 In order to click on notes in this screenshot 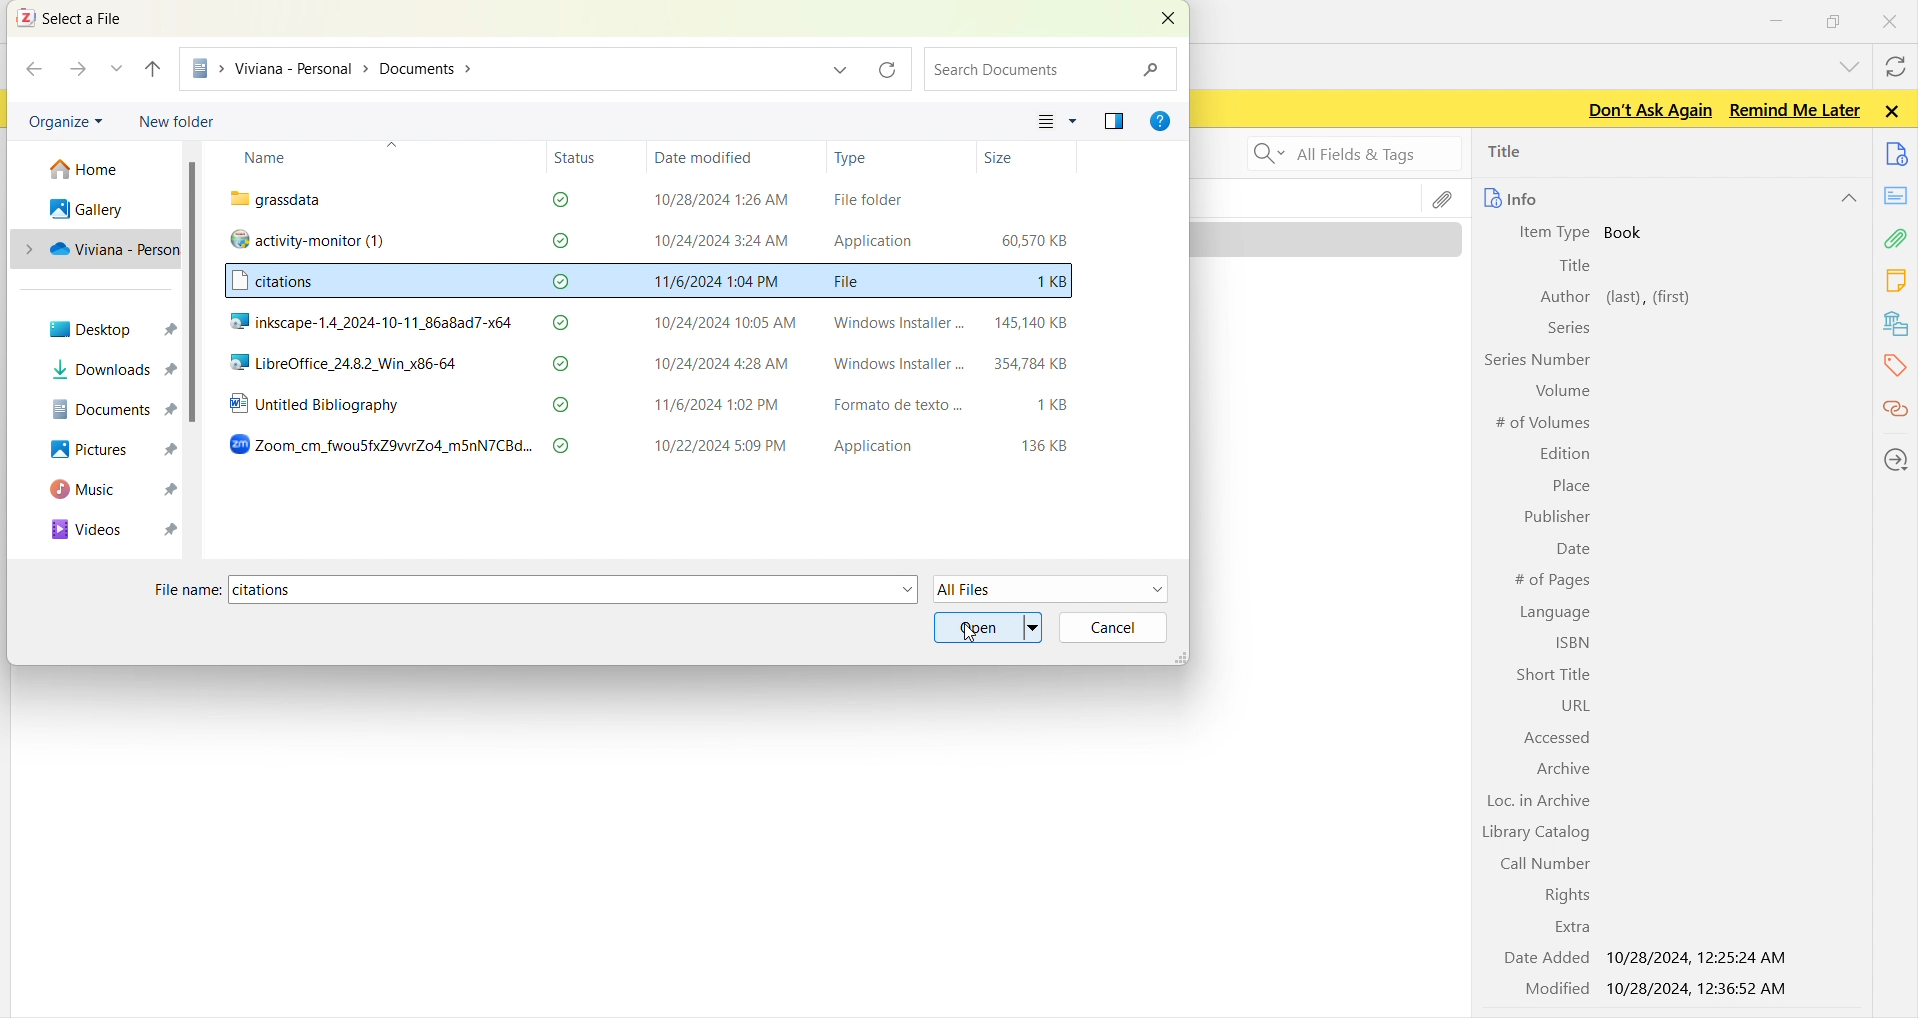, I will do `click(1898, 279)`.